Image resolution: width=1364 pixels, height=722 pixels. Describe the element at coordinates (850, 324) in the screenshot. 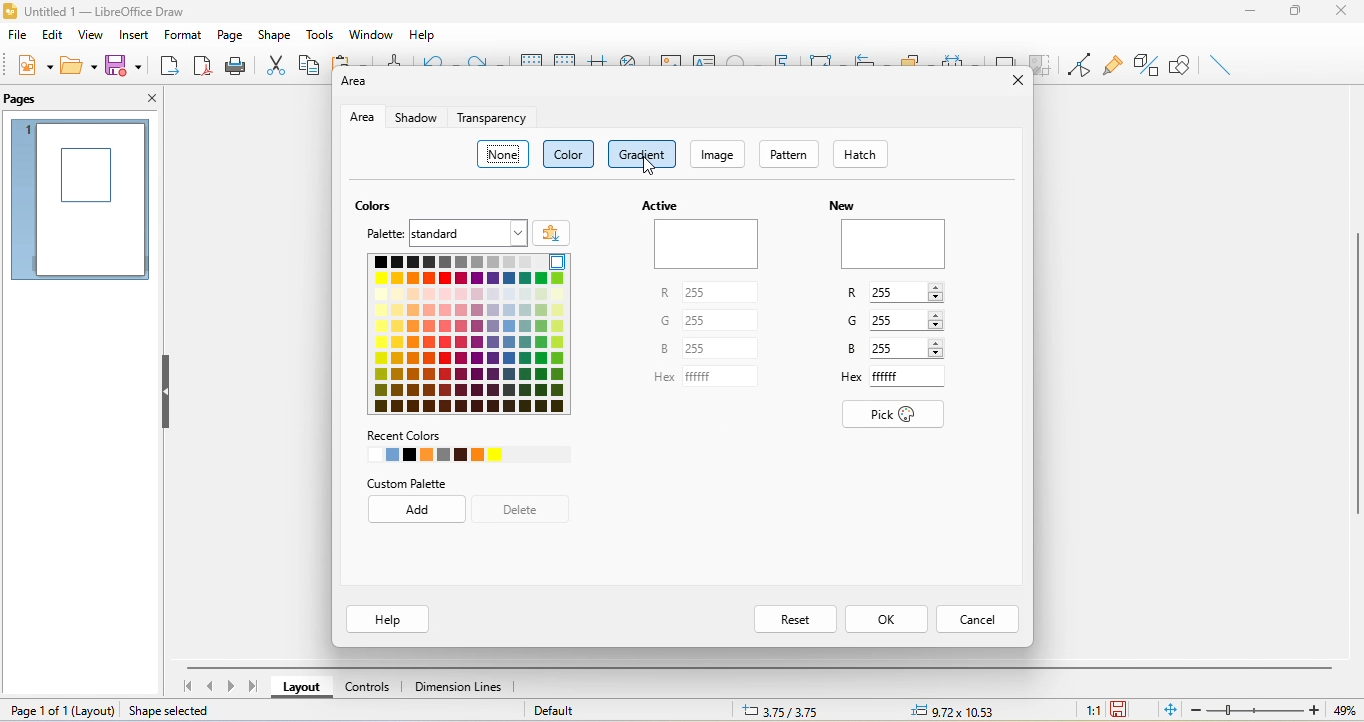

I see `g` at that location.